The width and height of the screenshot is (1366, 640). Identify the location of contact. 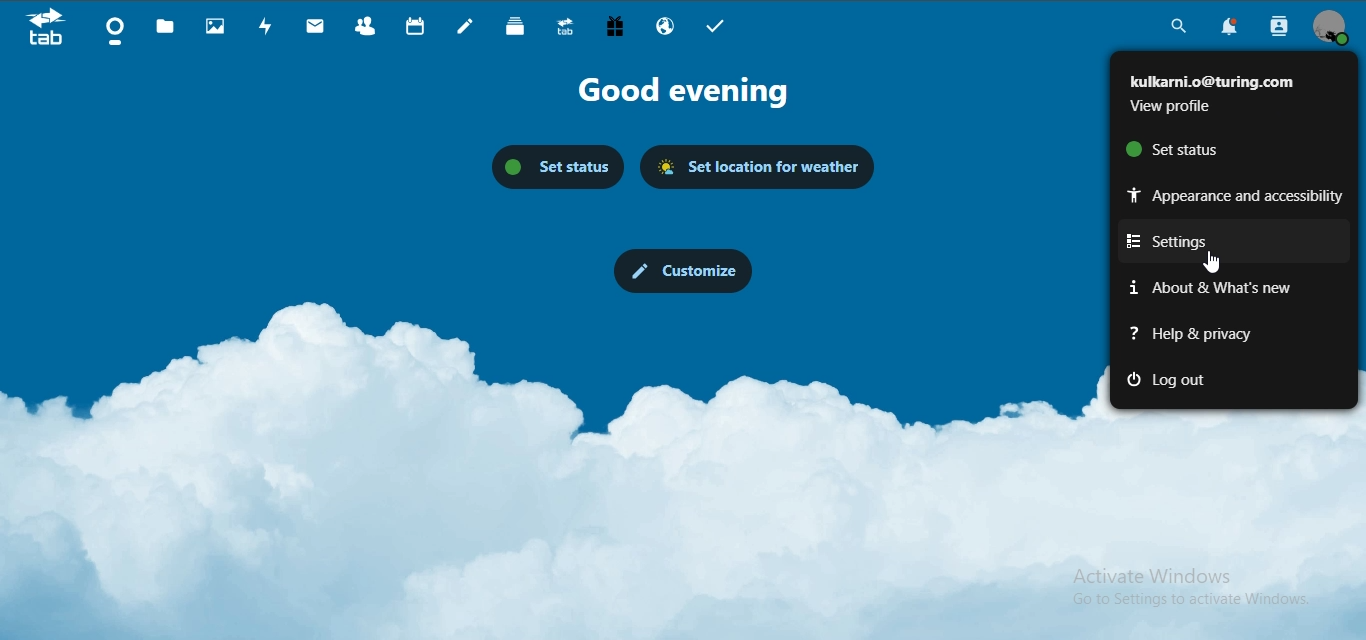
(365, 27).